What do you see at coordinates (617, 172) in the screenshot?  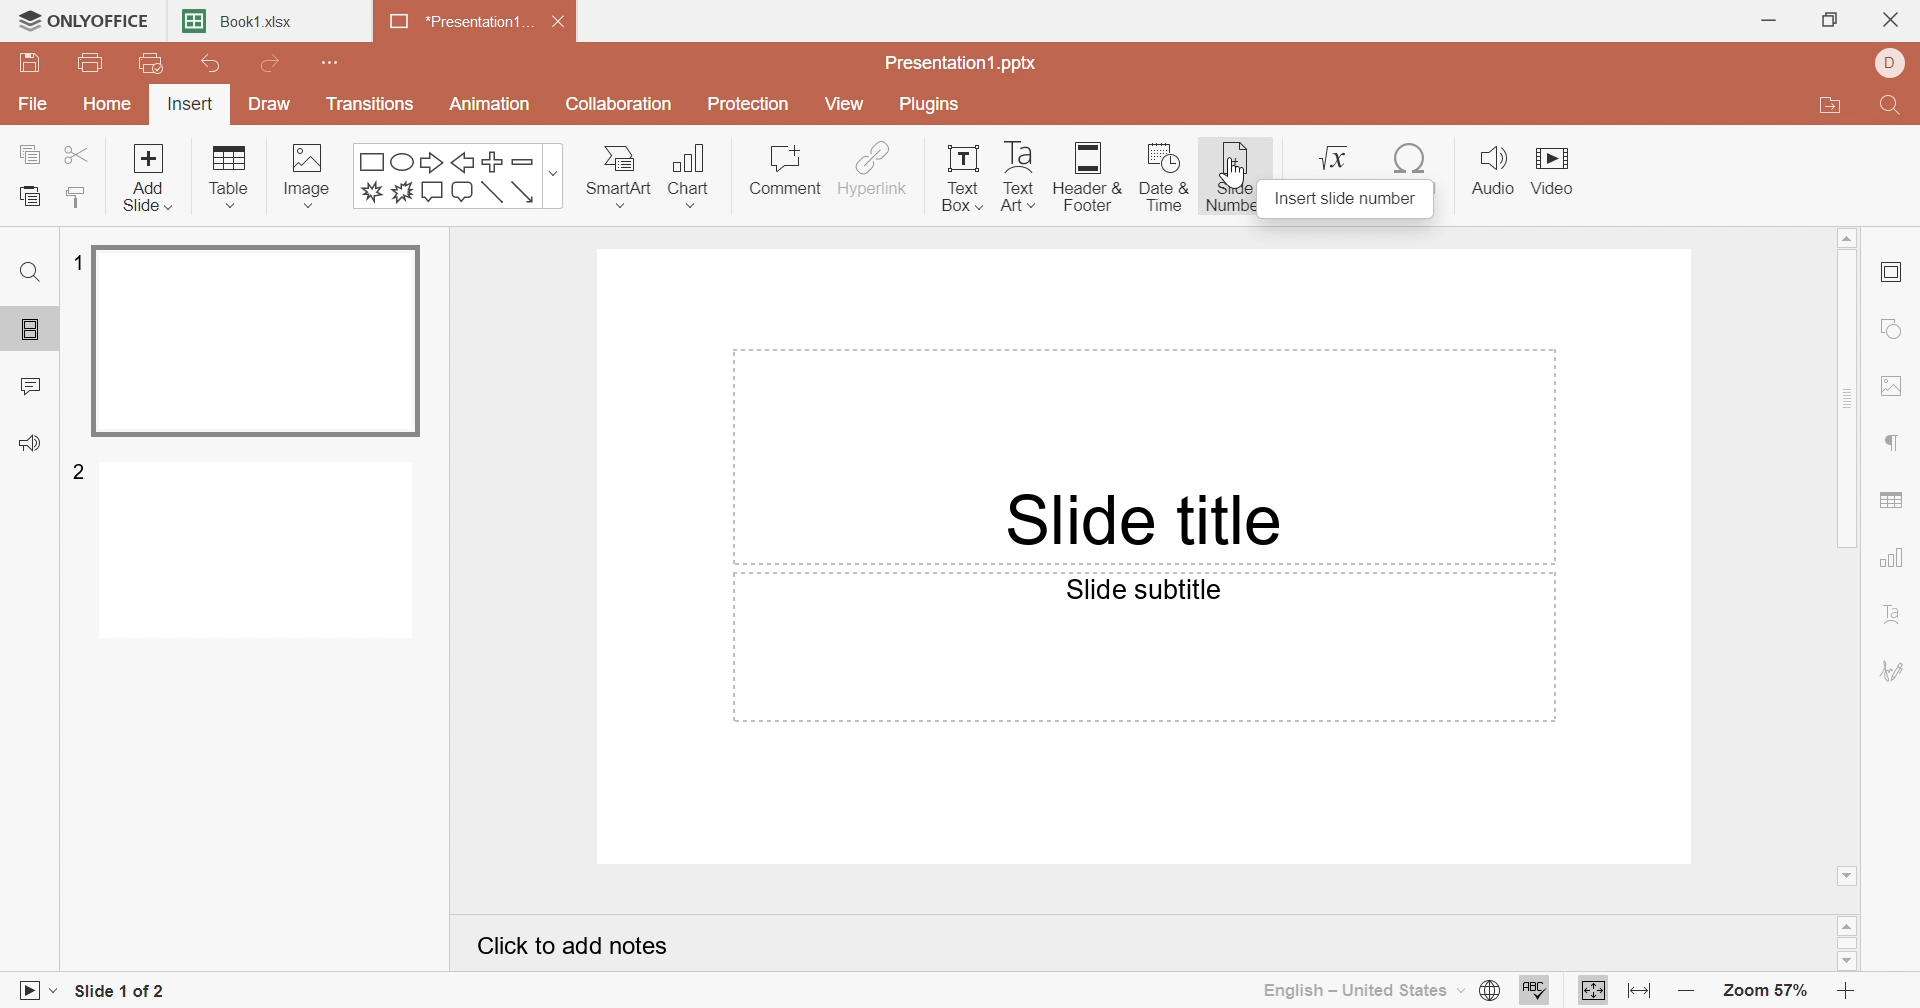 I see `Smart` at bounding box center [617, 172].